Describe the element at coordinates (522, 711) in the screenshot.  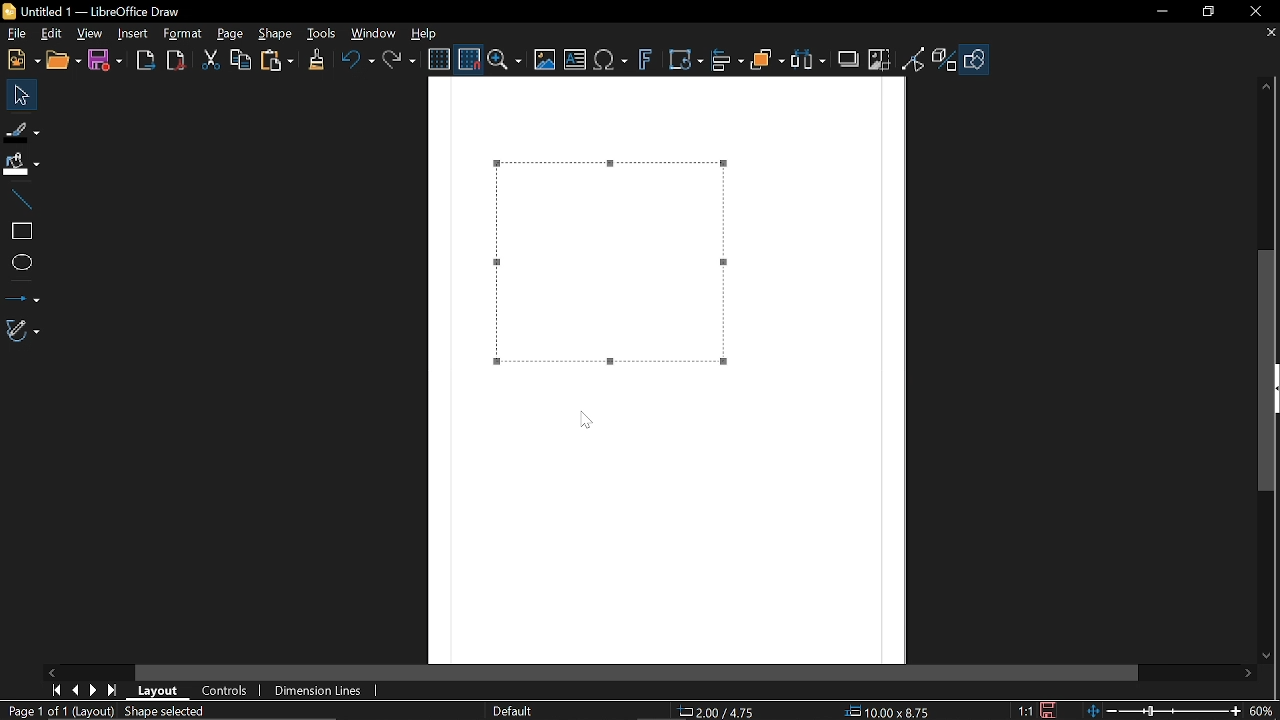
I see `Slide master name` at that location.